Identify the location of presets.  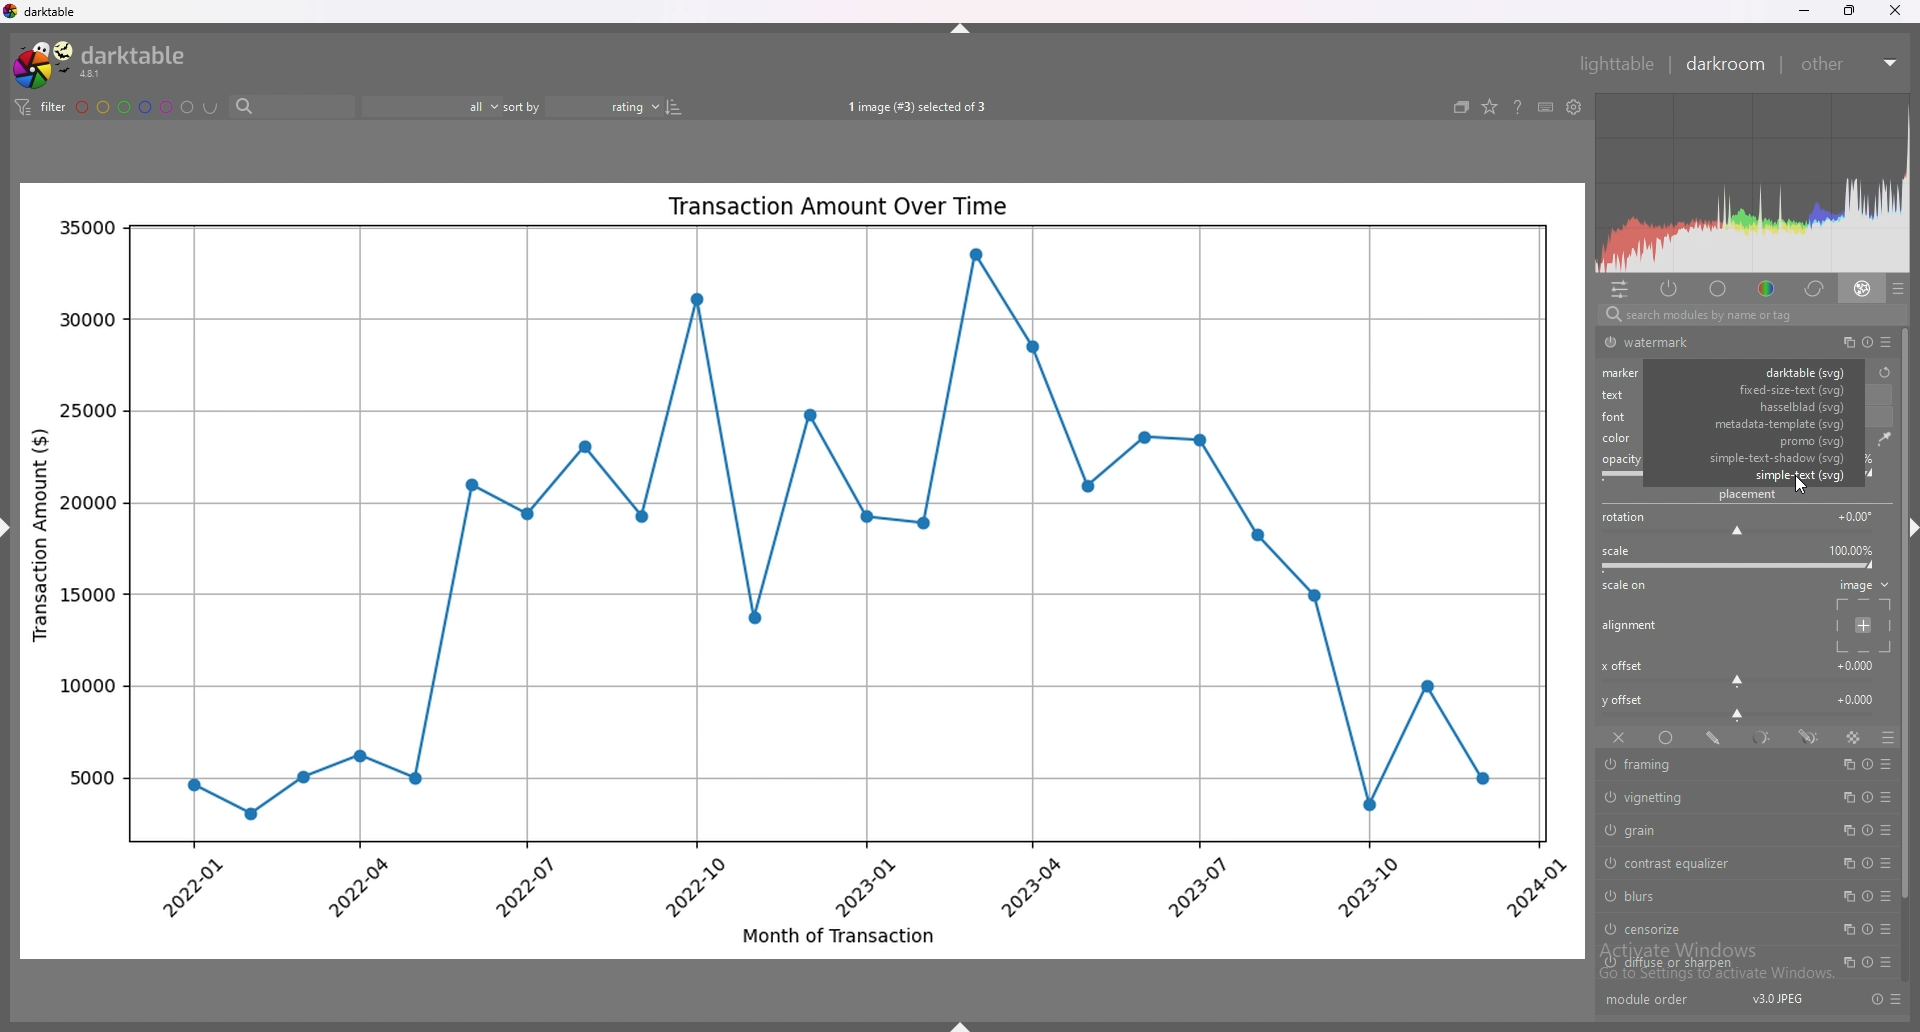
(1888, 764).